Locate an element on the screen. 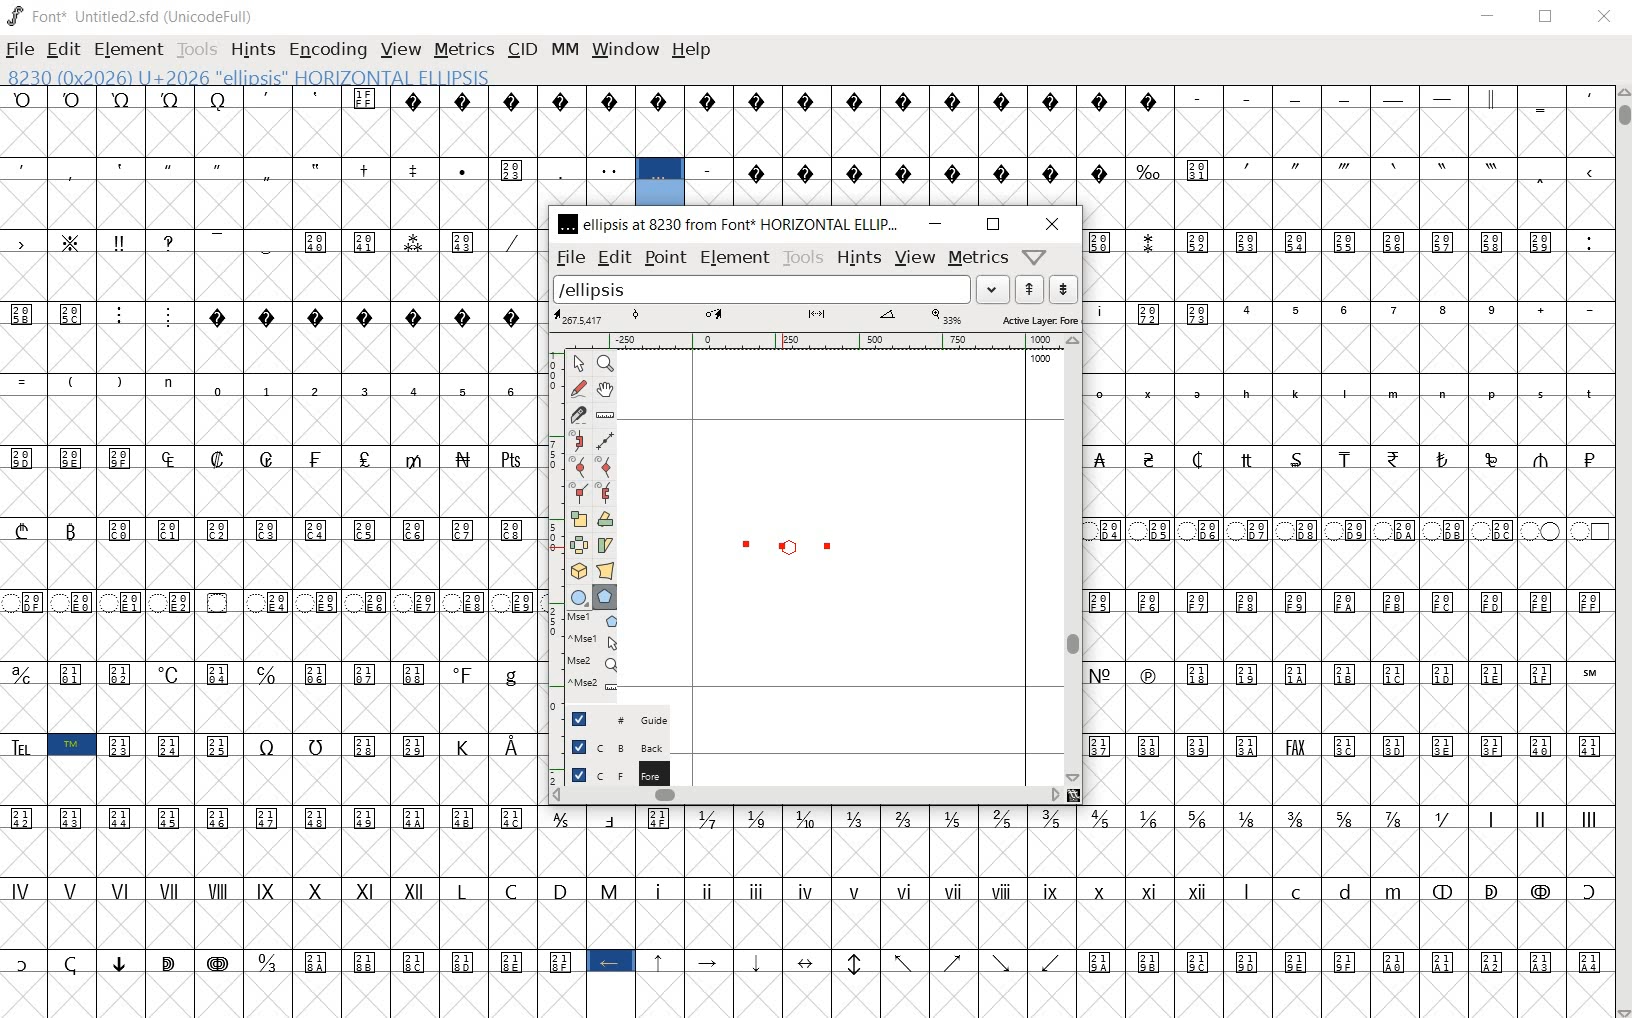  POINTER is located at coordinates (583, 363).